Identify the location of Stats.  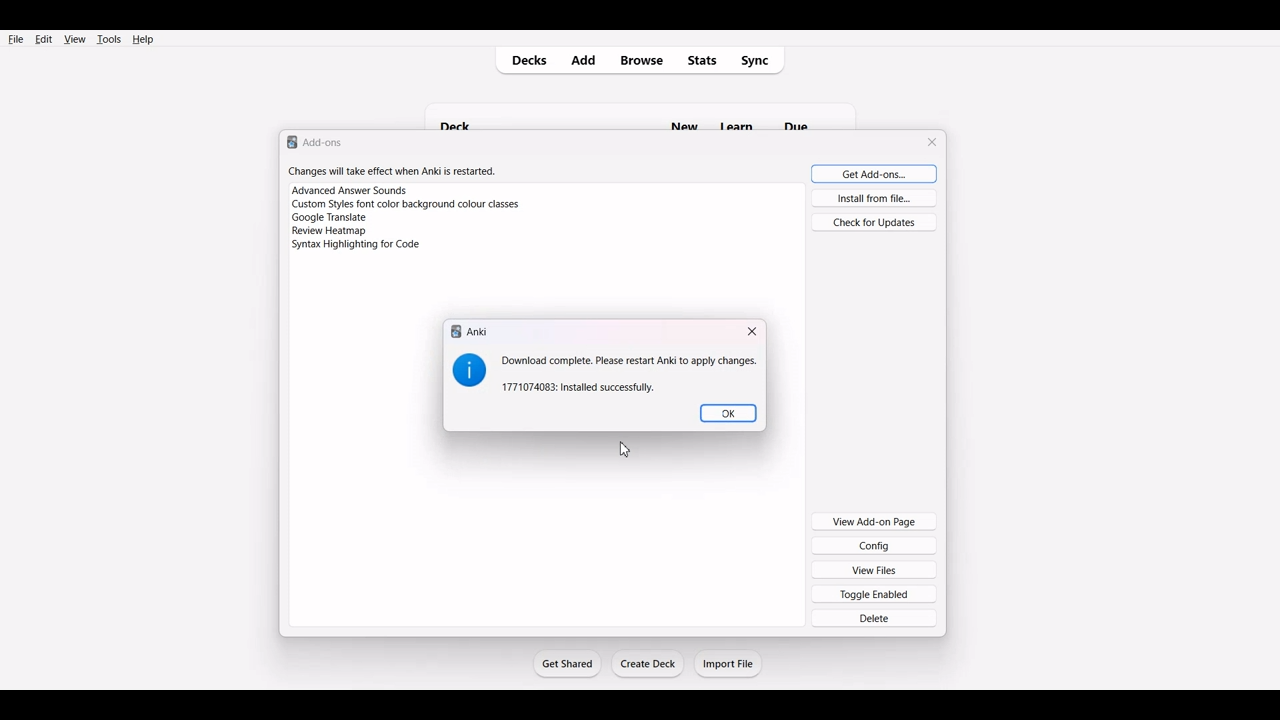
(703, 60).